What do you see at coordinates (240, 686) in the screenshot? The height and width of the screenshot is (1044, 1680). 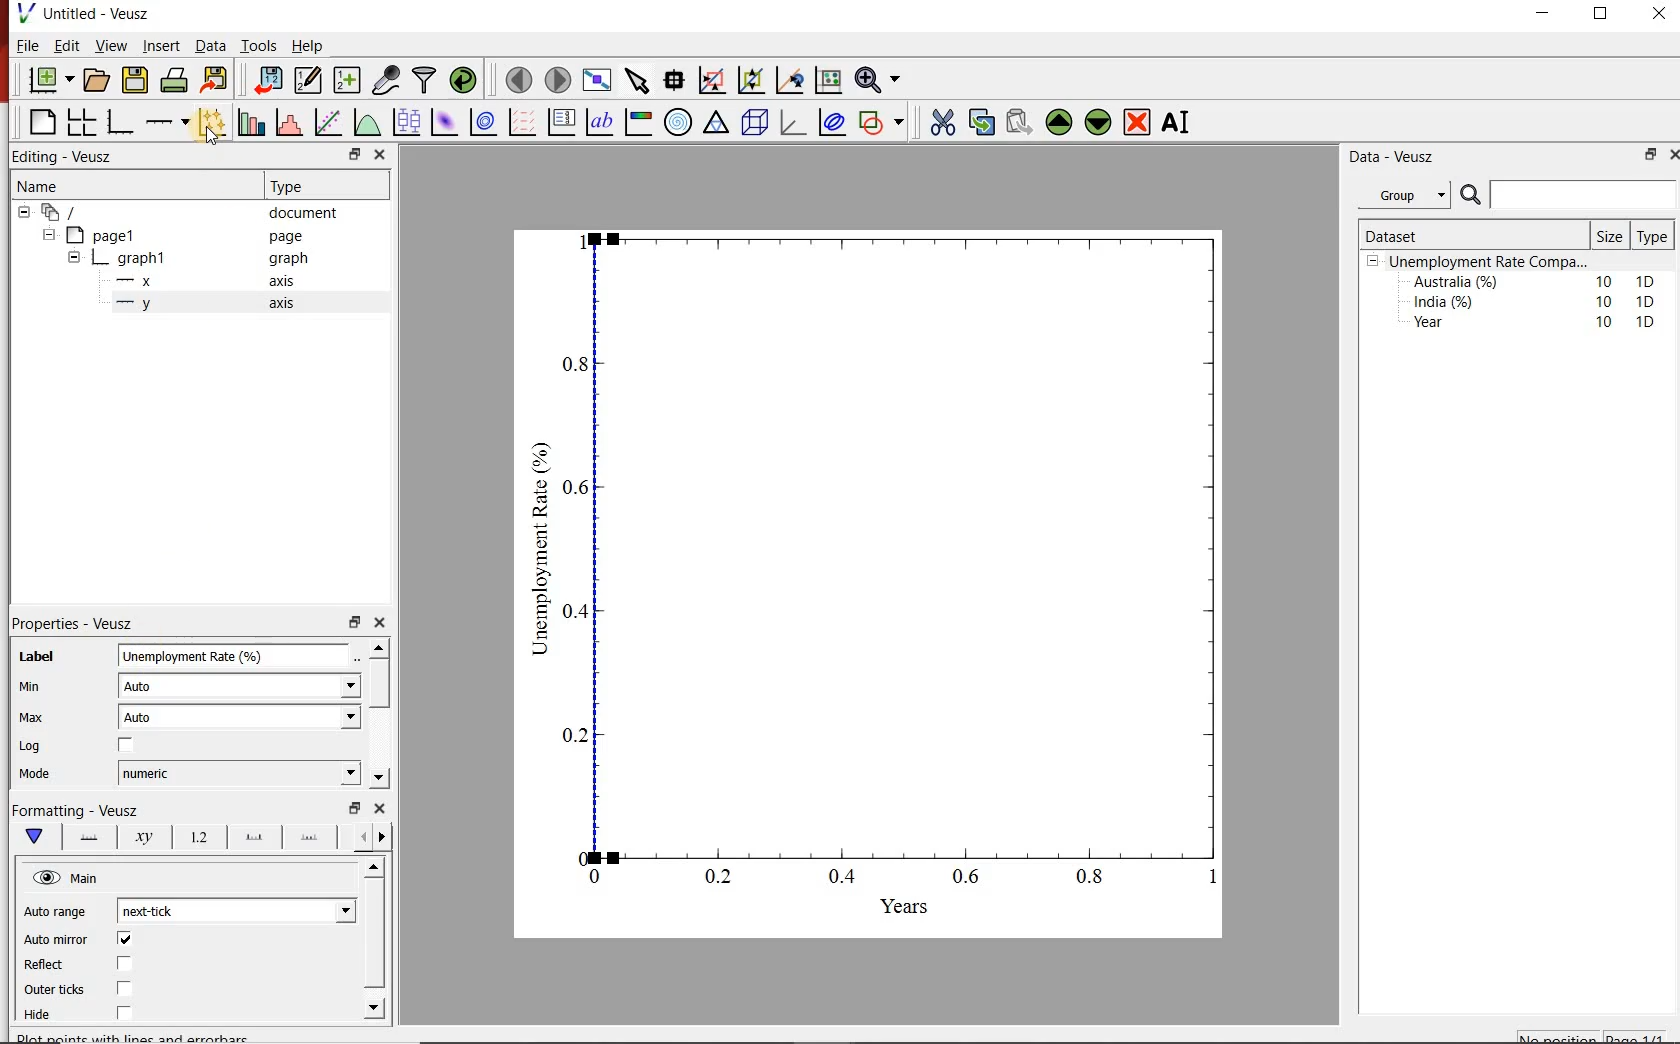 I see `Auto` at bounding box center [240, 686].